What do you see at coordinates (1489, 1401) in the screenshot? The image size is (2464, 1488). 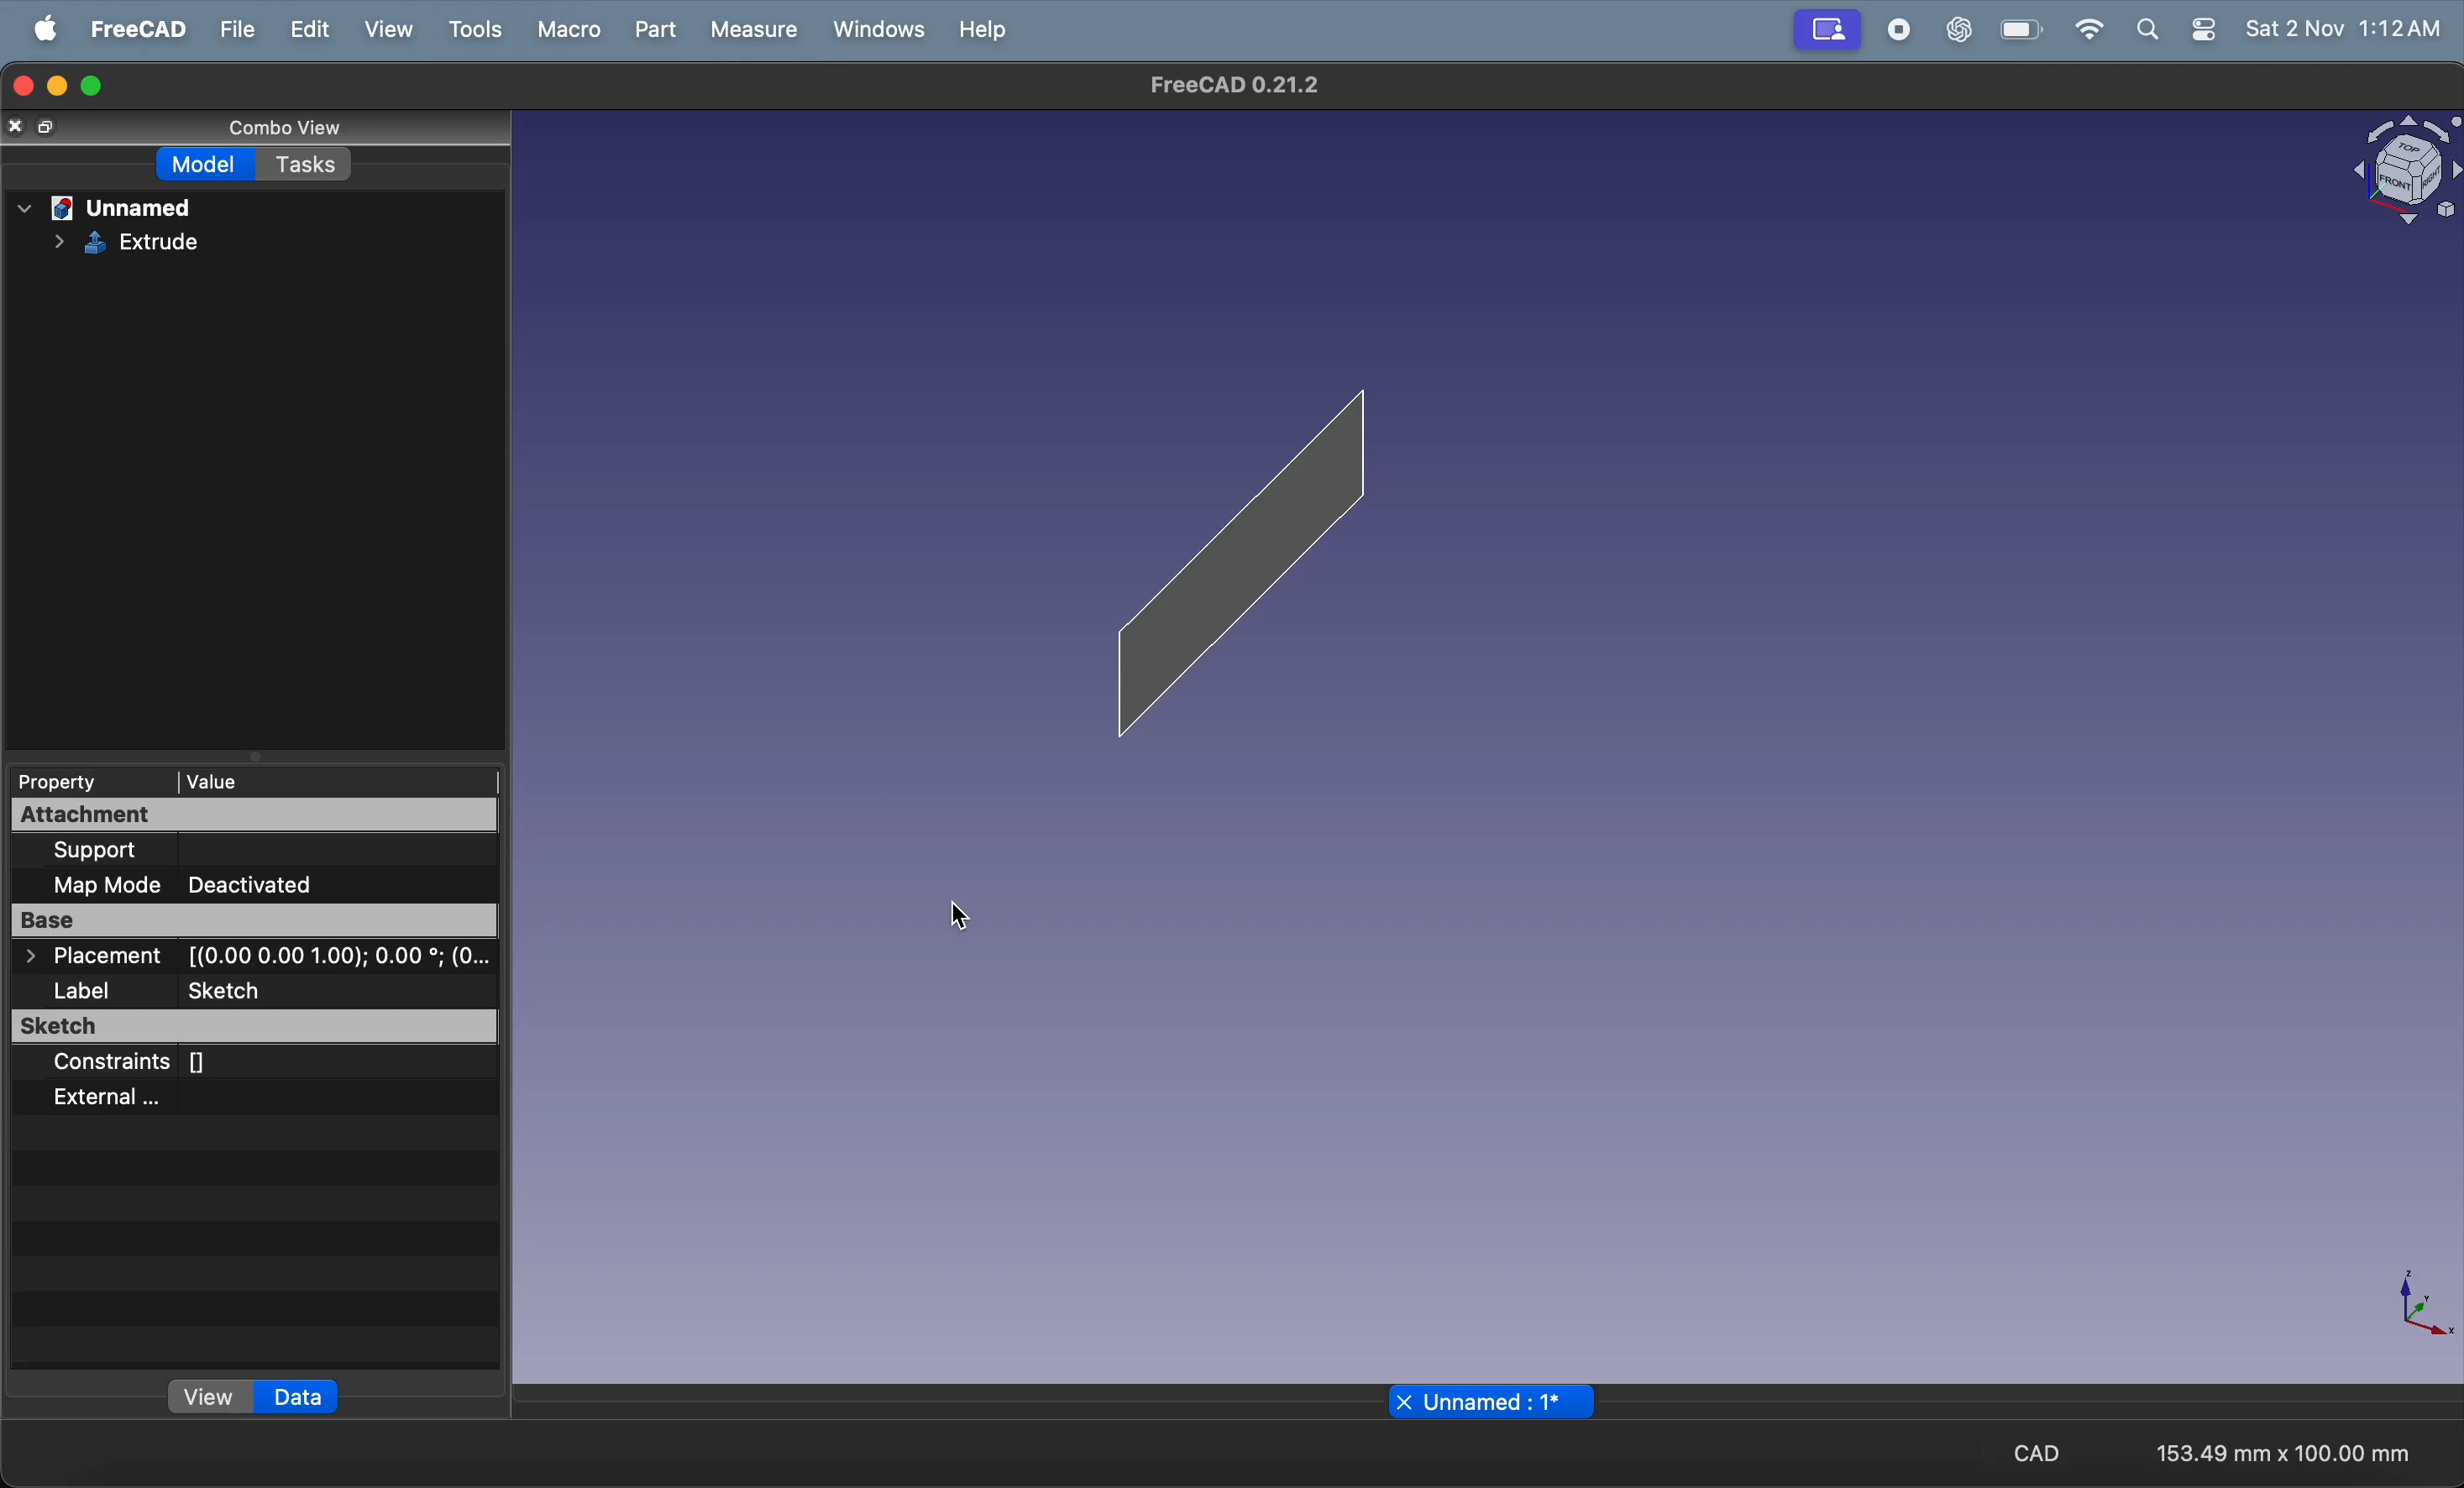 I see `unnamed` at bounding box center [1489, 1401].